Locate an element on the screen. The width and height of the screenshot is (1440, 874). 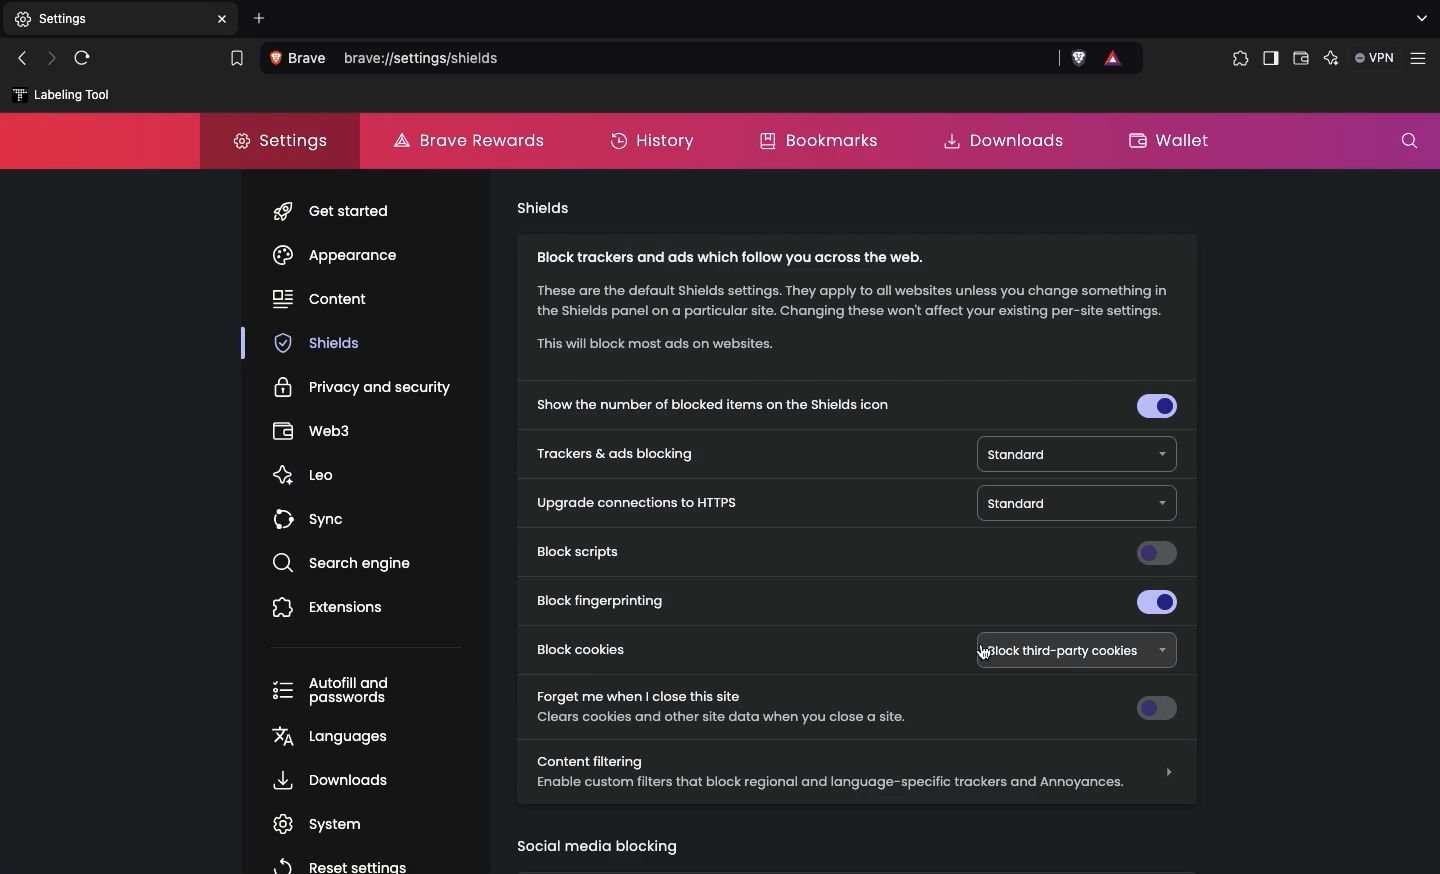
Block trackers and ads which follow you across the web.

These are the default Shields settings. They apply to all websites unless you change something in
the Shields panel on a particular site. Changing these won't affect your existing per-site settings.
“This will block most ads on websites. is located at coordinates (849, 309).